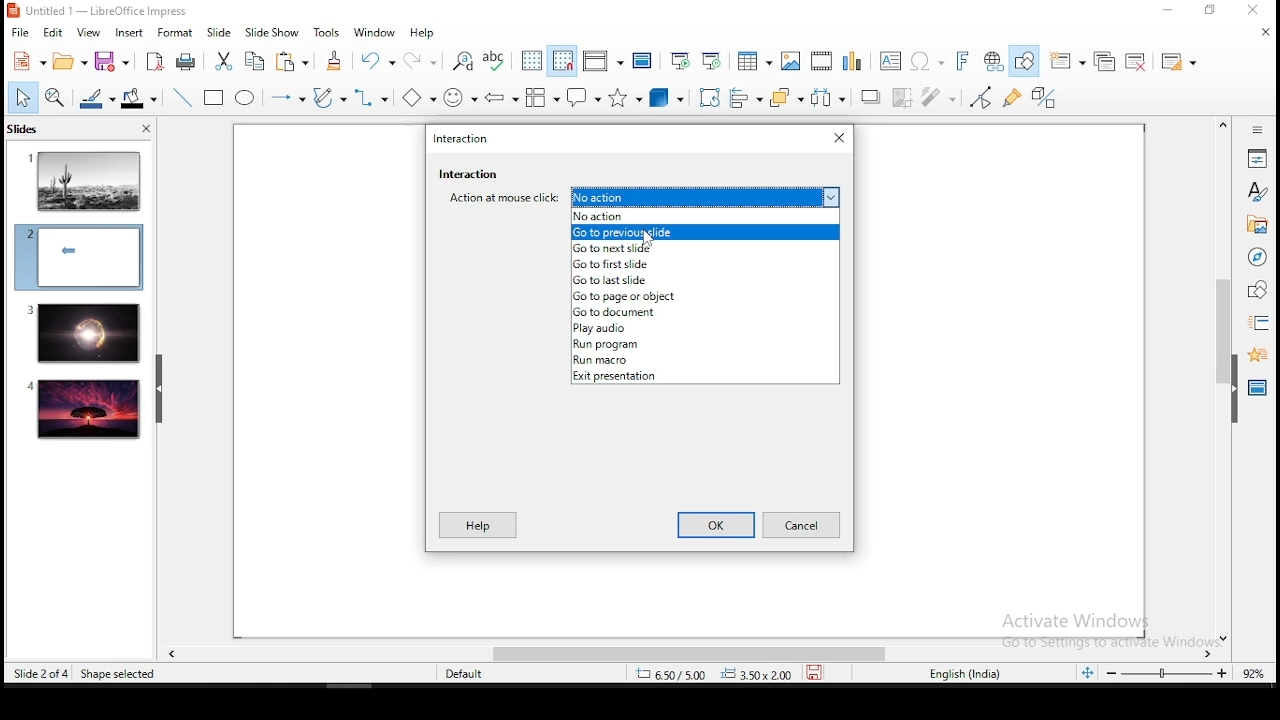 The image size is (1280, 720). I want to click on , so click(1255, 129).